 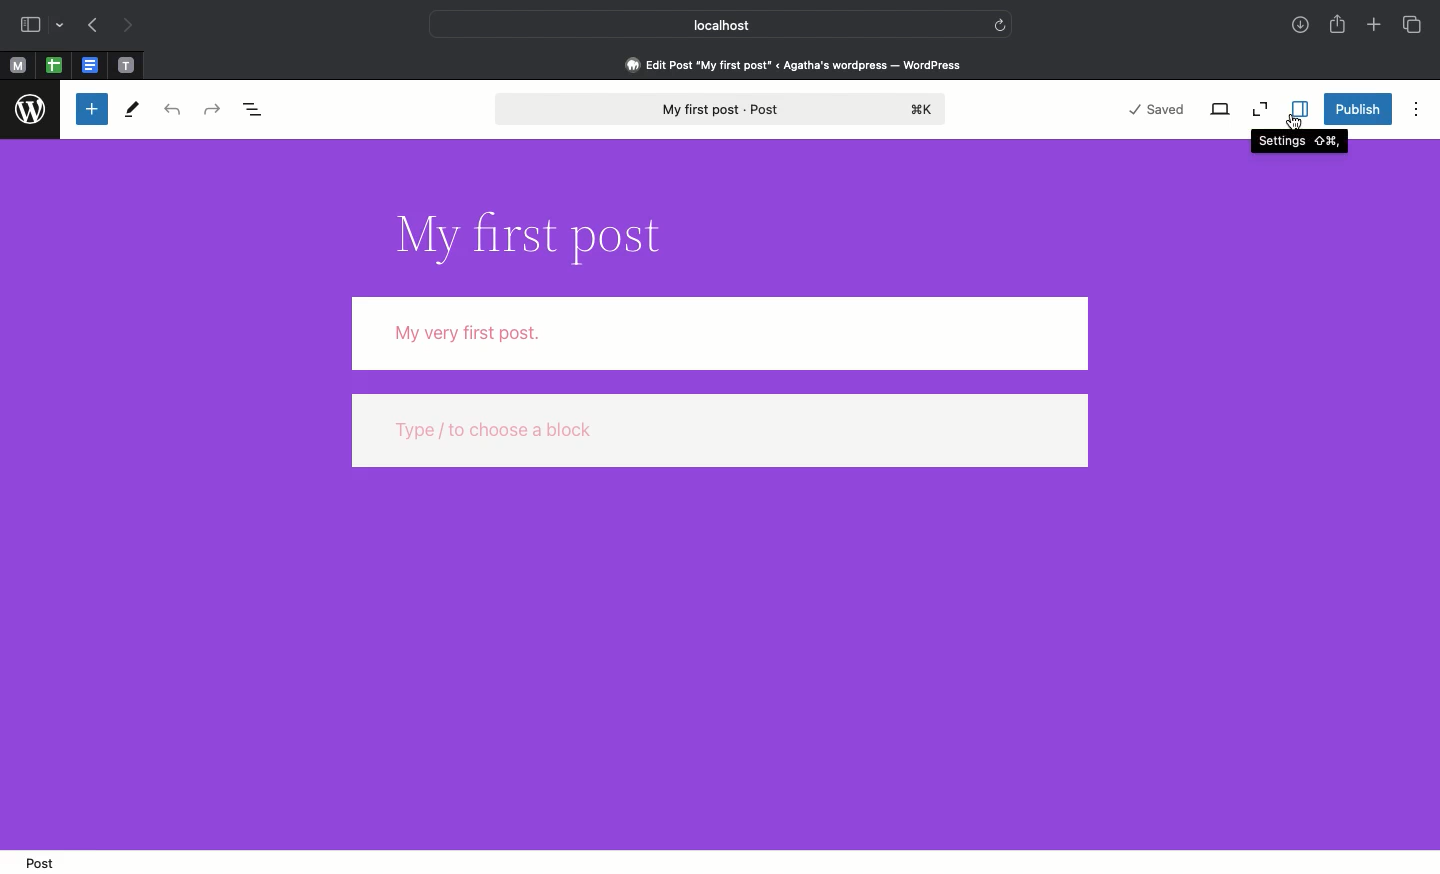 I want to click on Pinned tabs, so click(x=19, y=65).